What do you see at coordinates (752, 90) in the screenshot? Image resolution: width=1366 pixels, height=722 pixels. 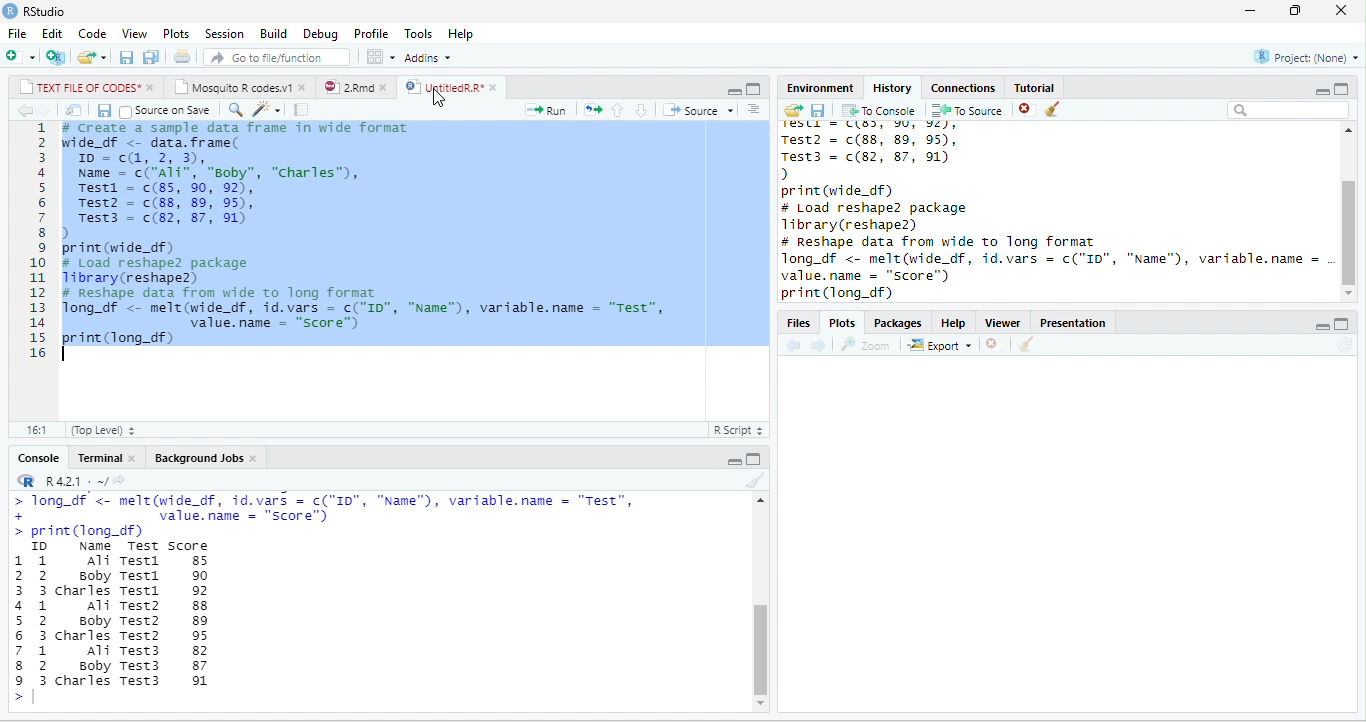 I see `maximize` at bounding box center [752, 90].